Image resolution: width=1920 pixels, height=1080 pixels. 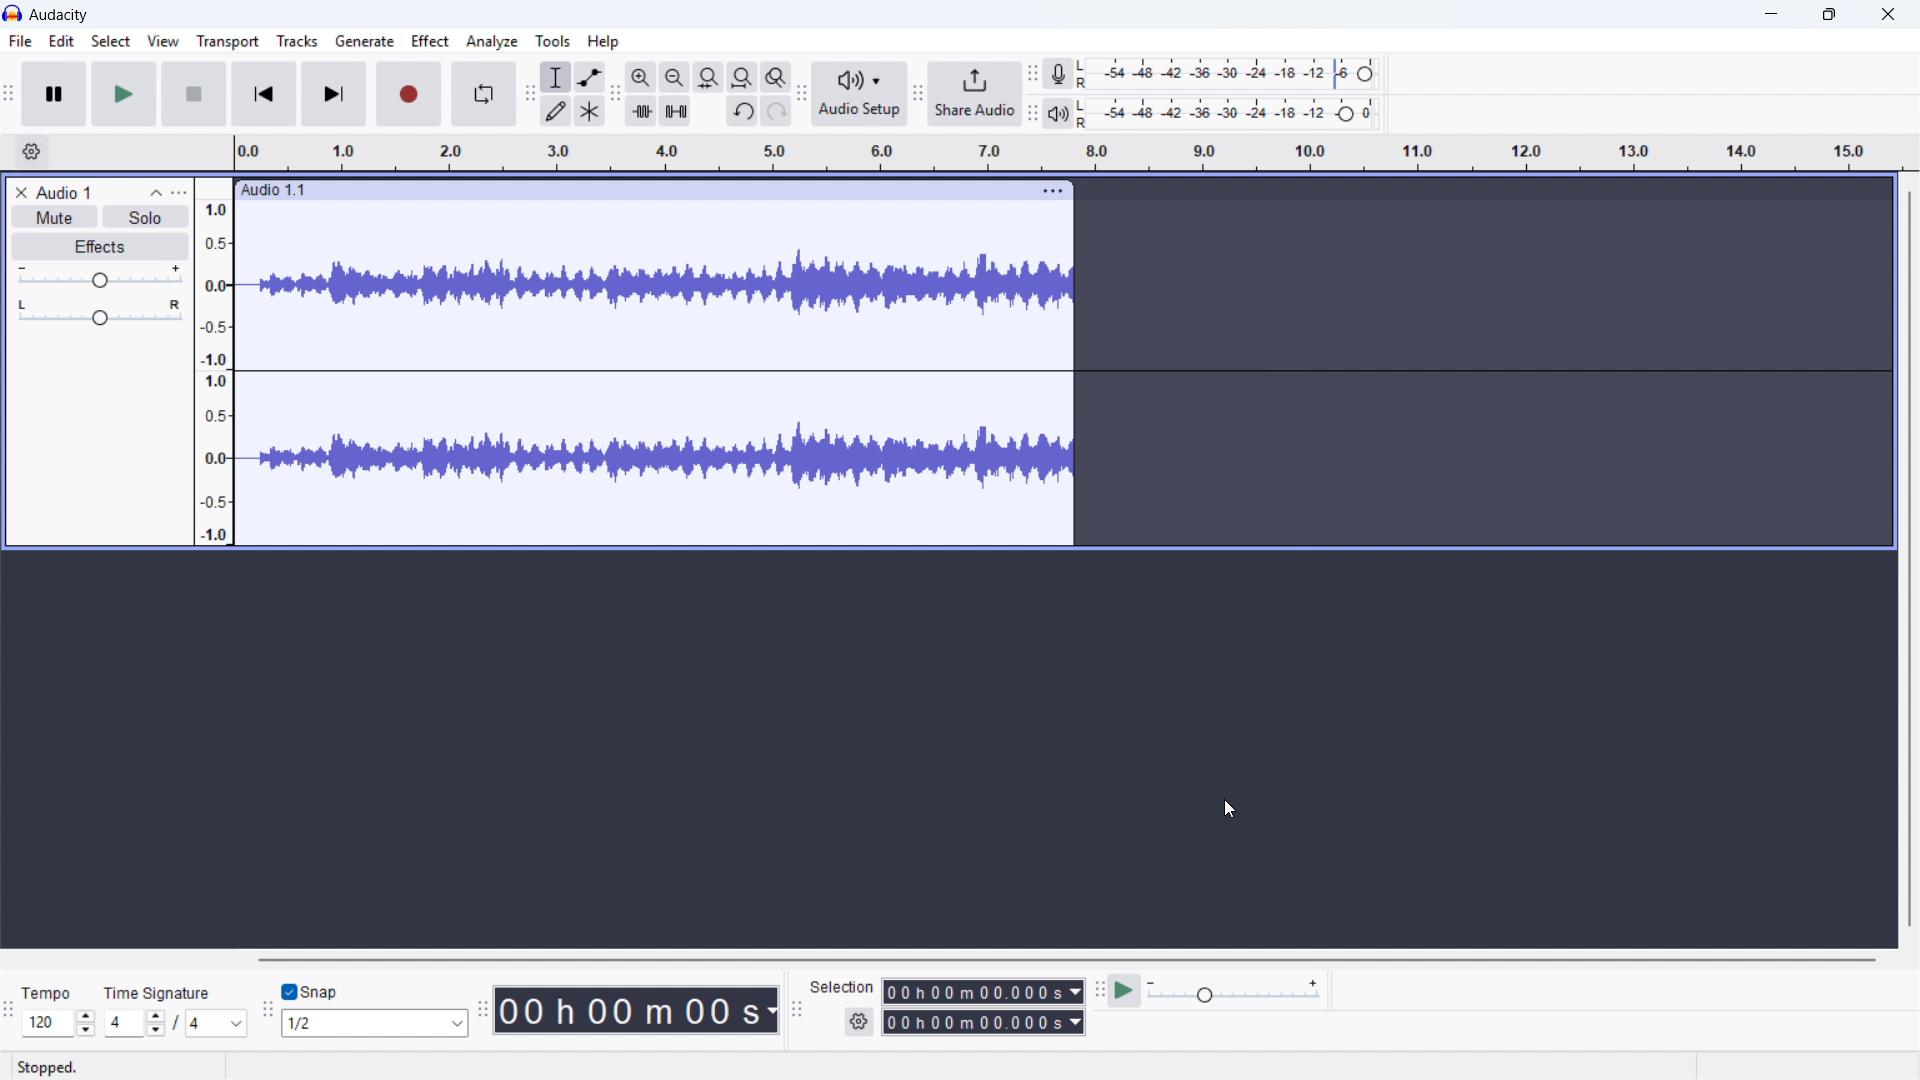 I want to click on Share audio , so click(x=976, y=94).